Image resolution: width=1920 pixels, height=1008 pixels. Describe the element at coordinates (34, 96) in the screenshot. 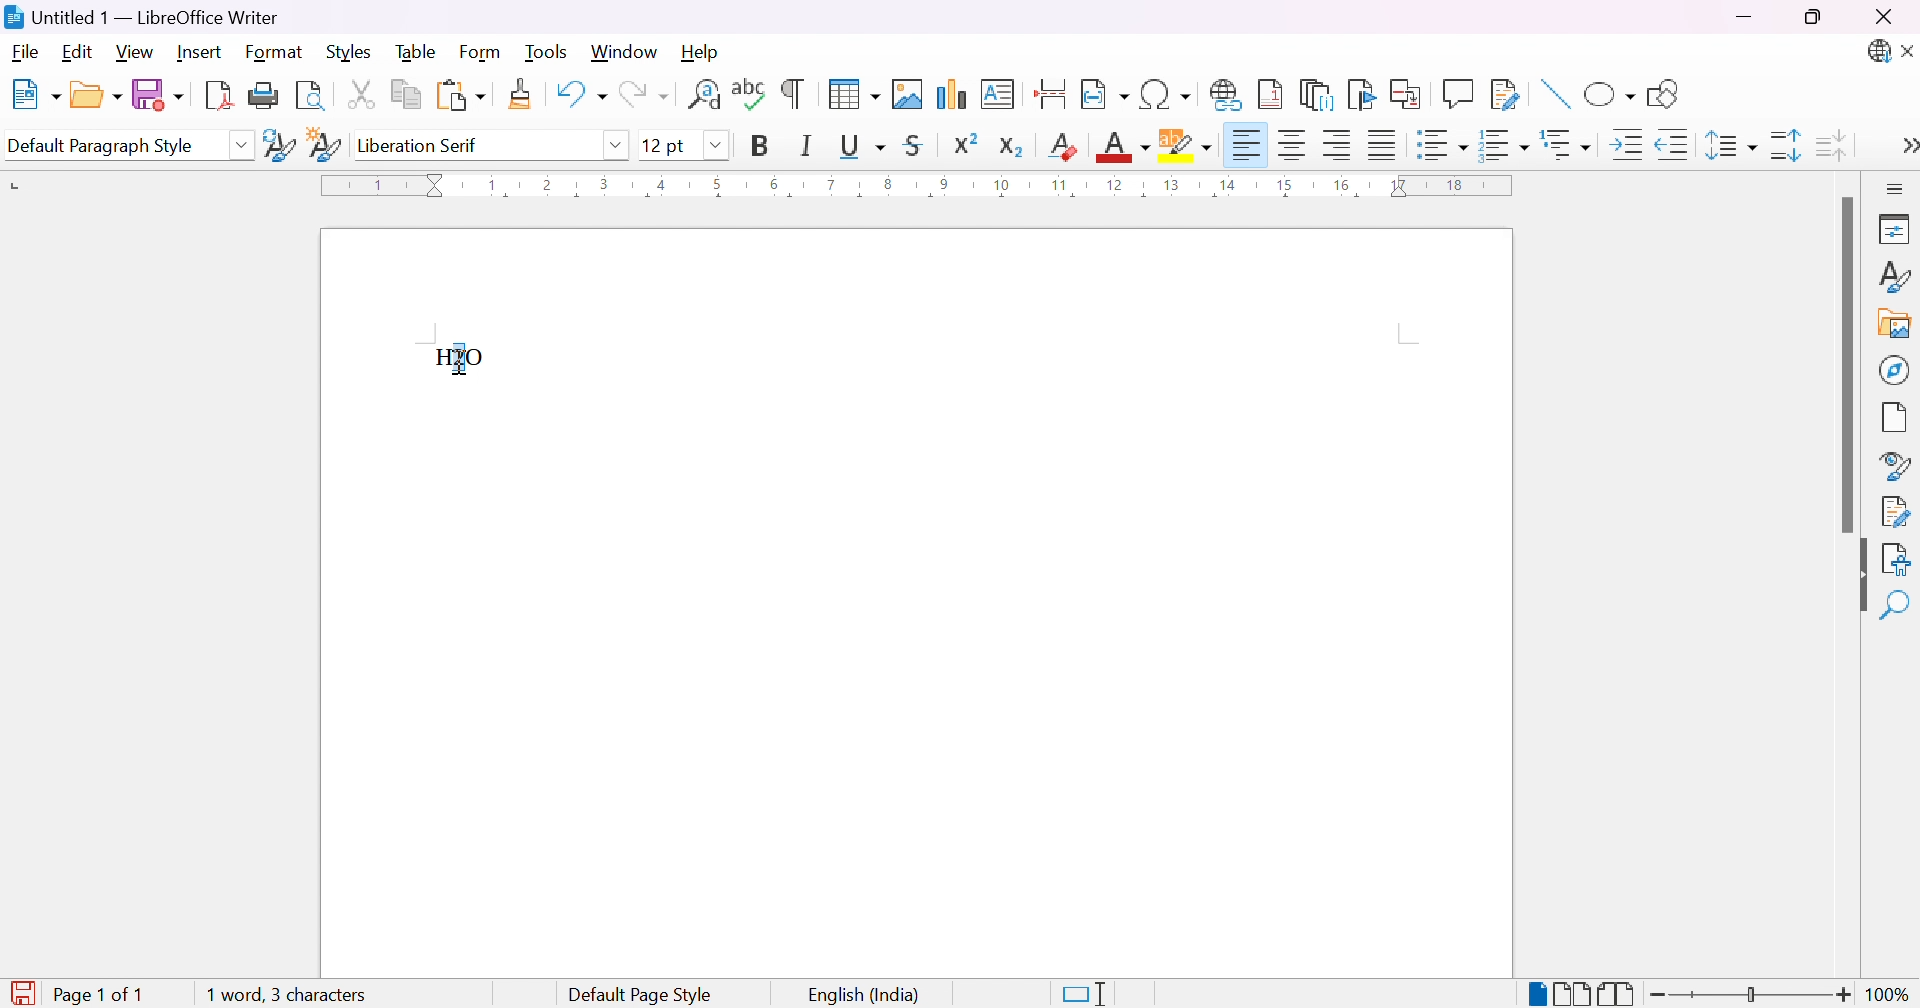

I see `New` at that location.